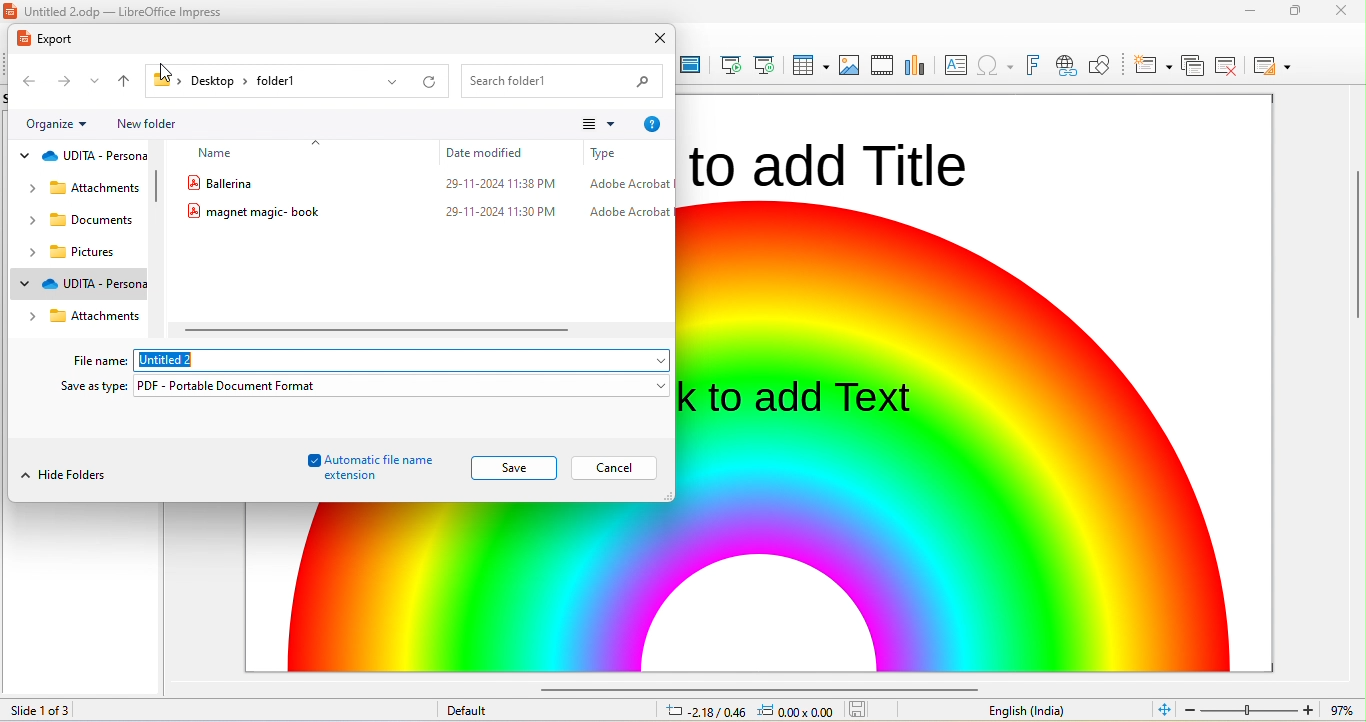 The height and width of the screenshot is (722, 1366). Describe the element at coordinates (880, 66) in the screenshot. I see `media` at that location.